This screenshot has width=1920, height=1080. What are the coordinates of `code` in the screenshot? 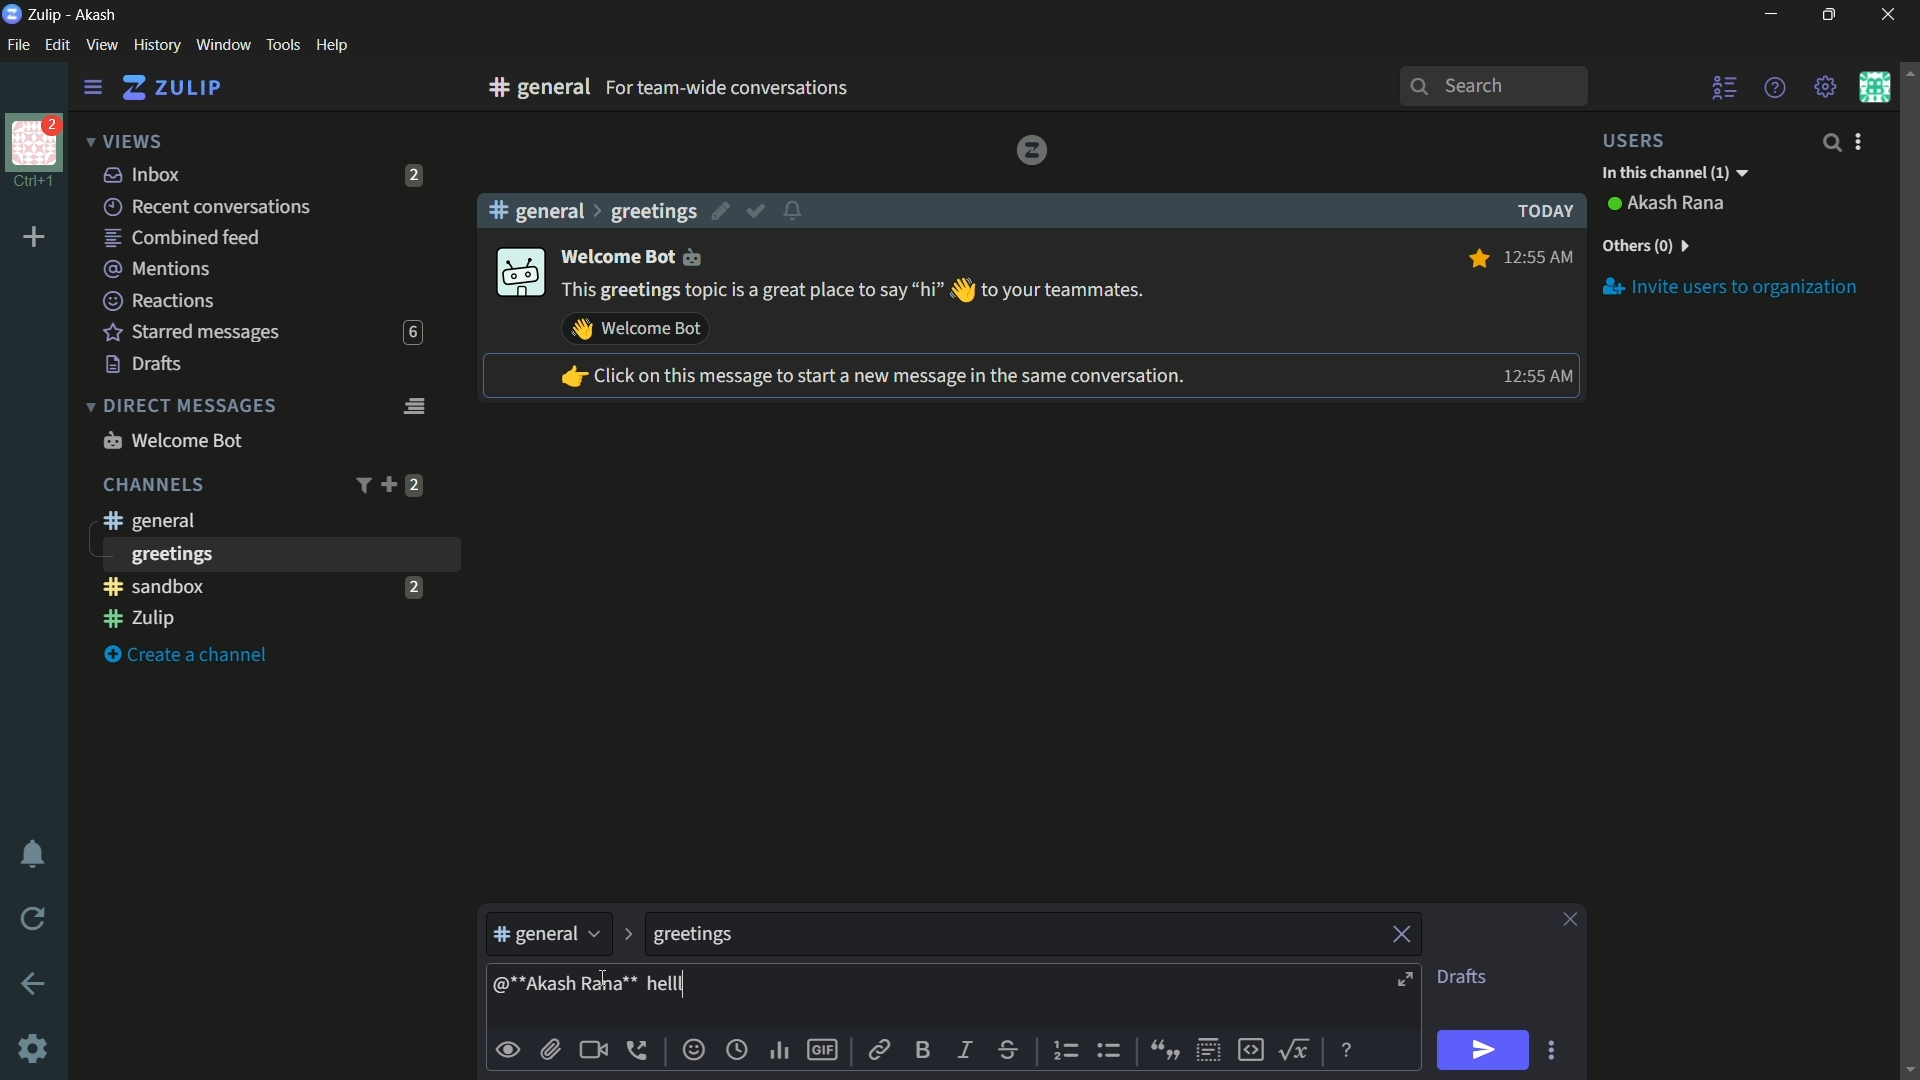 It's located at (1250, 1048).